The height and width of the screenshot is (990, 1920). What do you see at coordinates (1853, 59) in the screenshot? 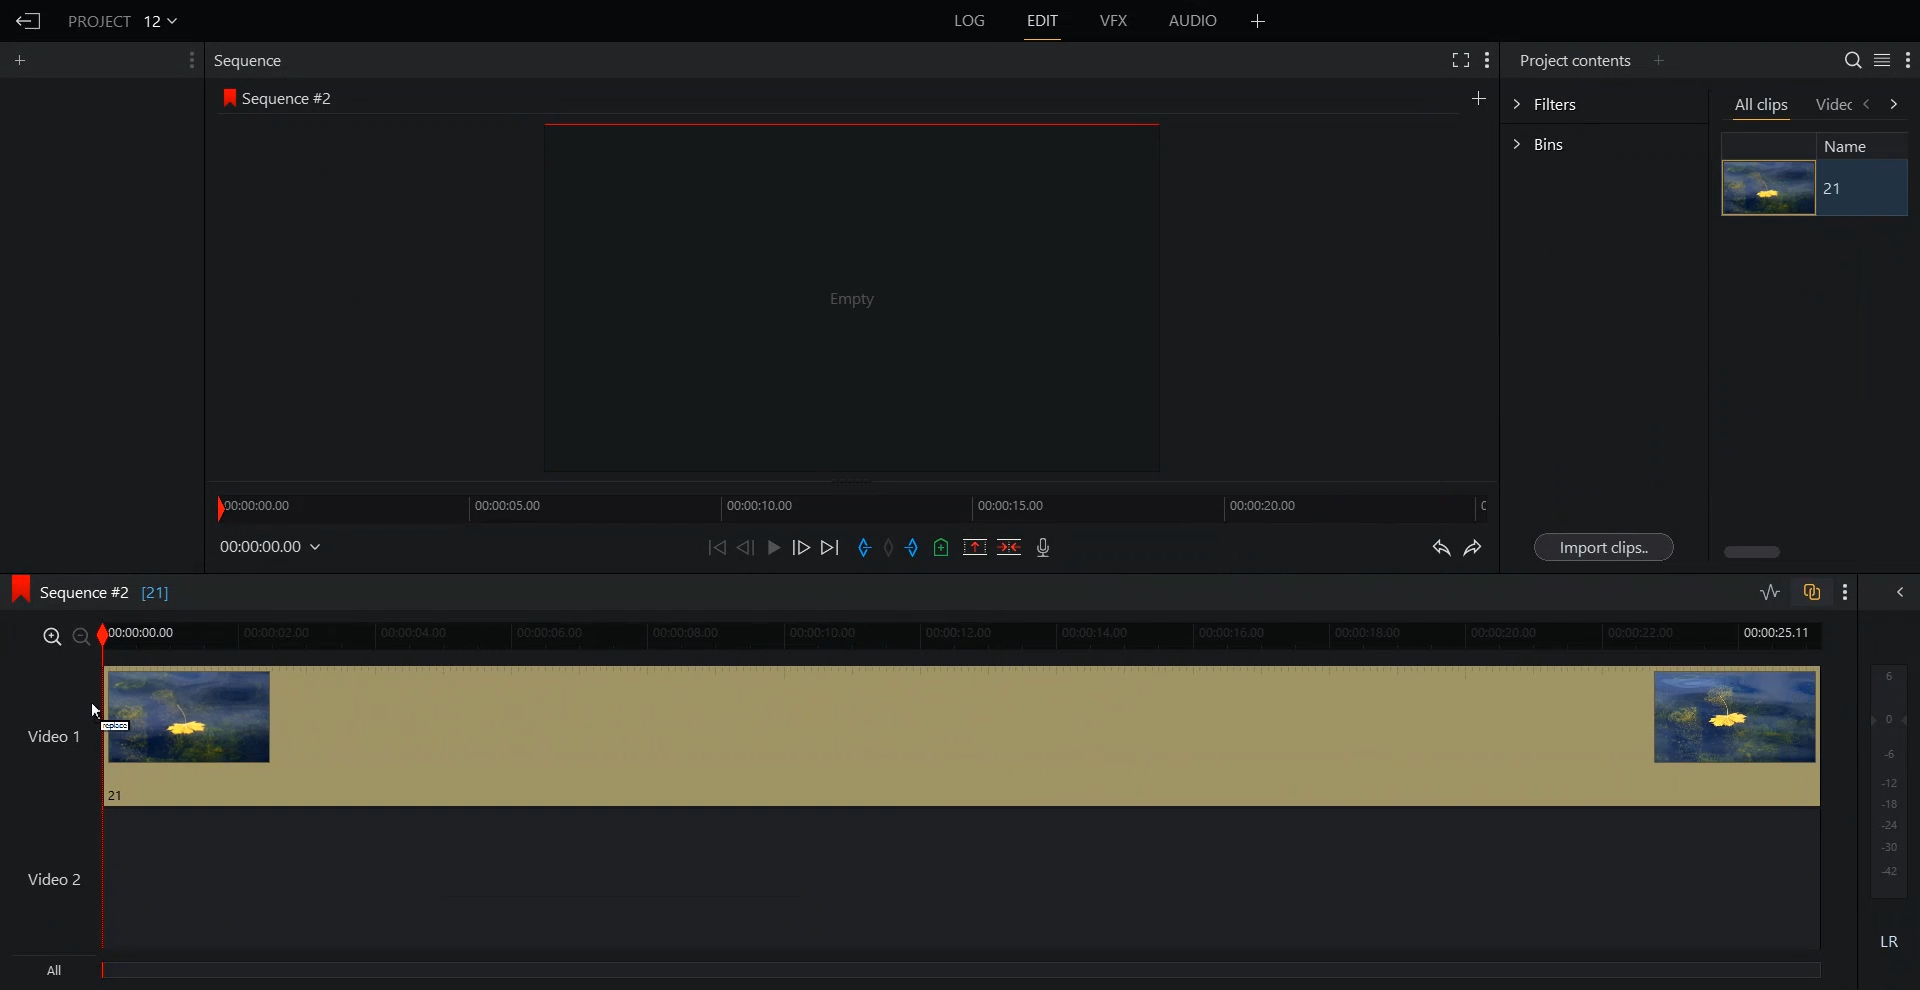
I see `Search` at bounding box center [1853, 59].